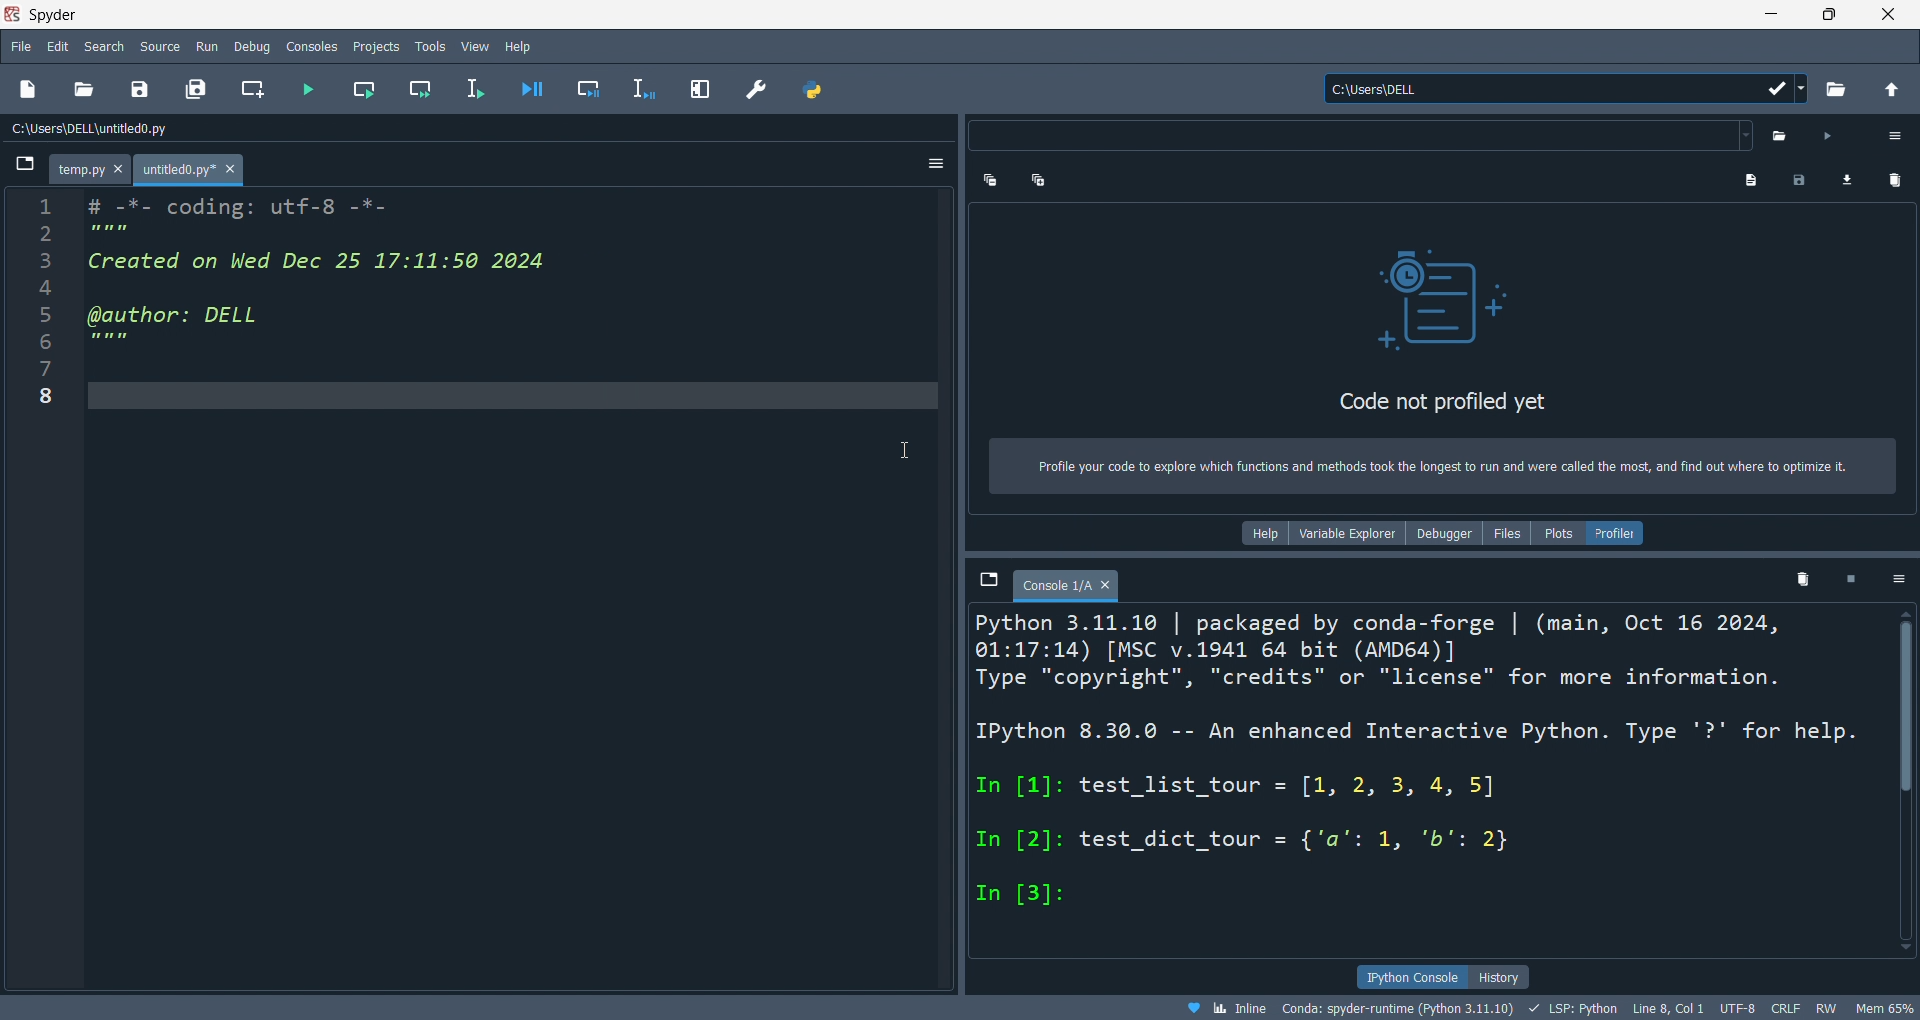 The width and height of the screenshot is (1920, 1020). What do you see at coordinates (644, 88) in the screenshot?
I see `debug line` at bounding box center [644, 88].